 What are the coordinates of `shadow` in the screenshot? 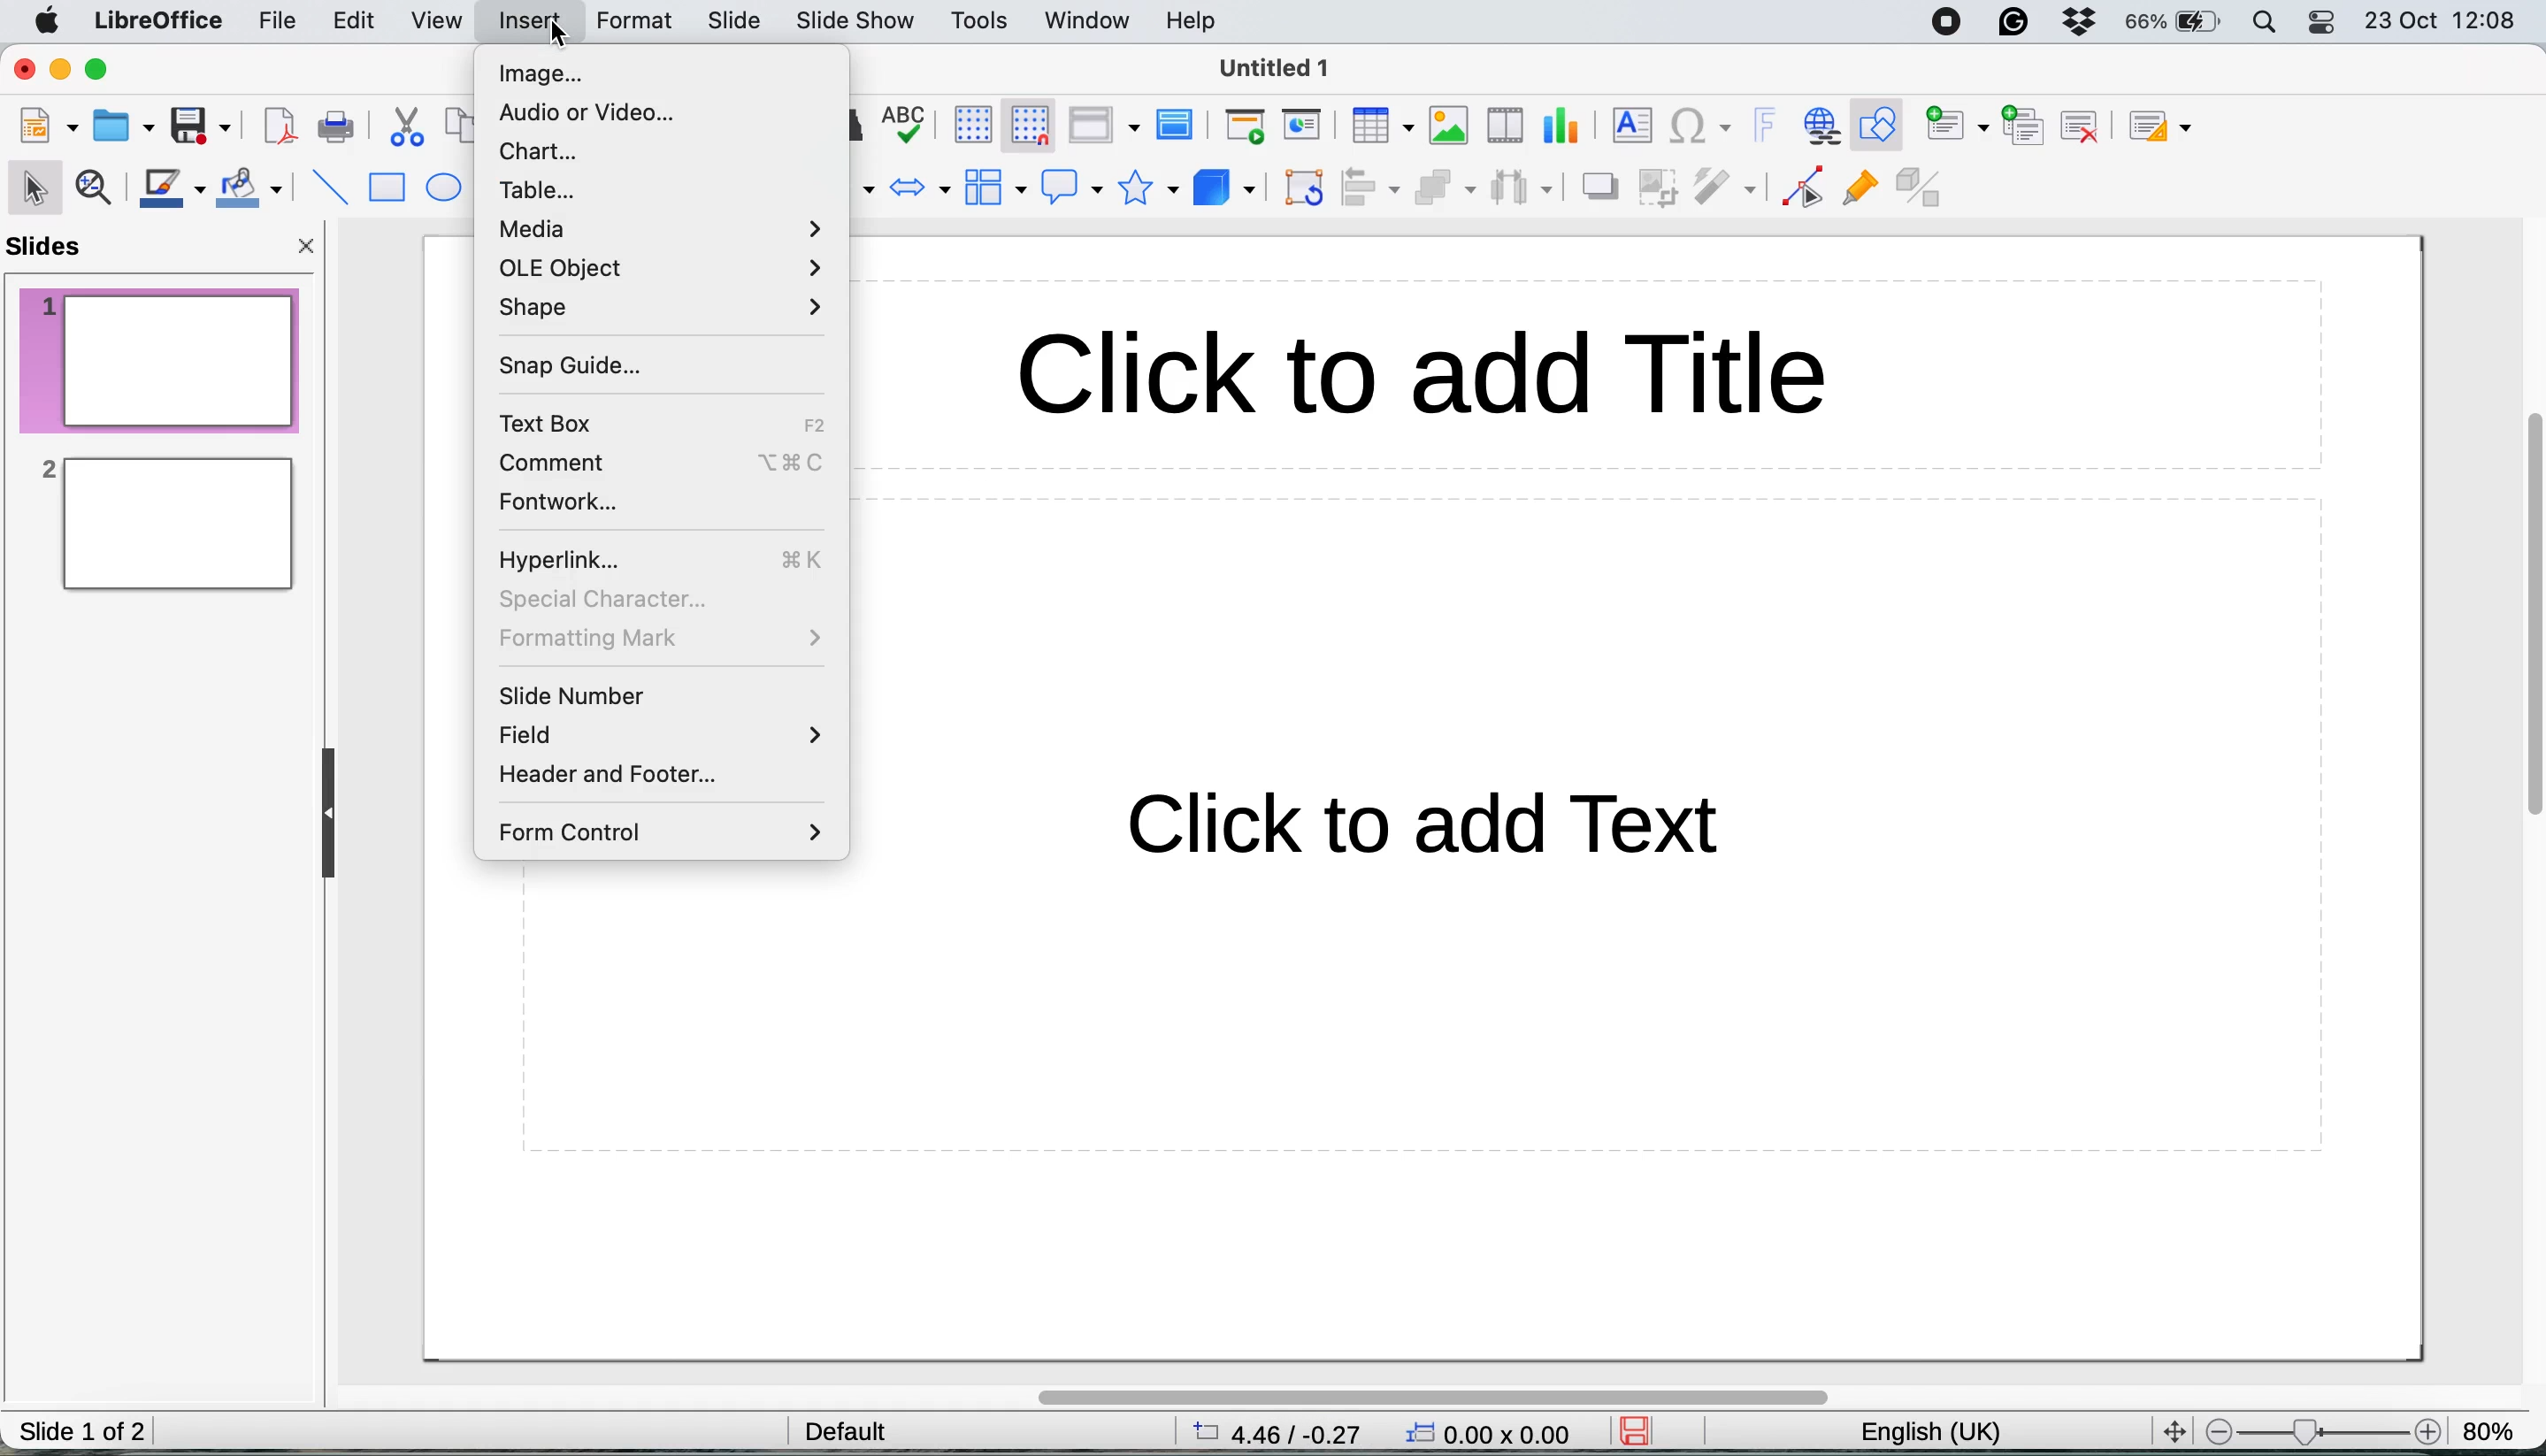 It's located at (1598, 187).